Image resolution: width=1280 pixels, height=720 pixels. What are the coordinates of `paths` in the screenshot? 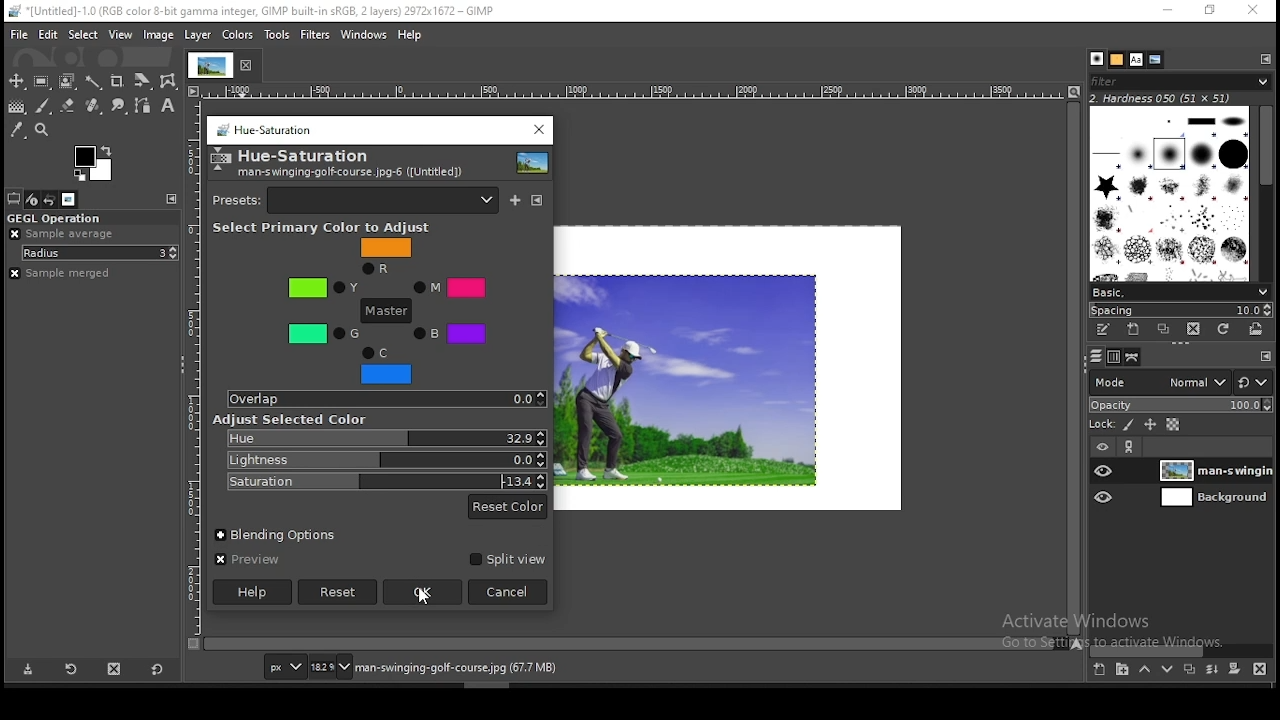 It's located at (1136, 358).